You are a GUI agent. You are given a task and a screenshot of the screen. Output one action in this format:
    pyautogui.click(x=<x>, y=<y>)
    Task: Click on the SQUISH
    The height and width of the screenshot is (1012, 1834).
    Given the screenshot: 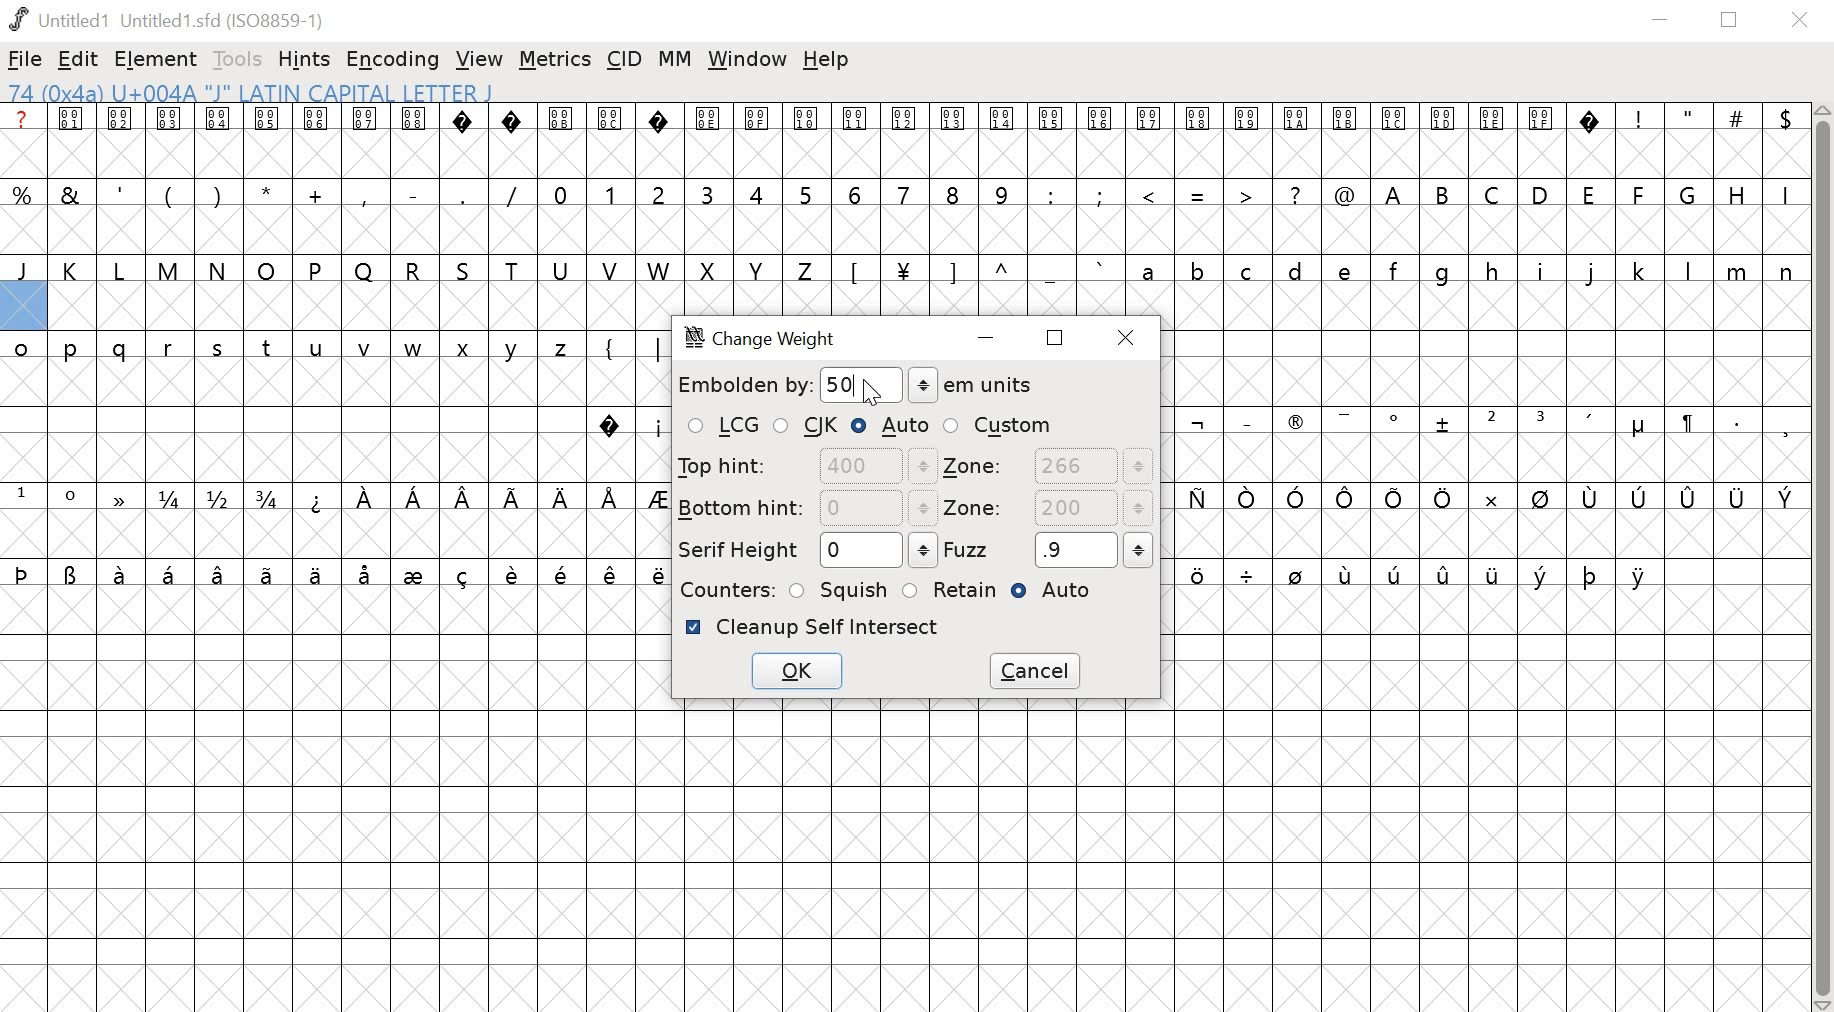 What is the action you would take?
    pyautogui.click(x=840, y=588)
    